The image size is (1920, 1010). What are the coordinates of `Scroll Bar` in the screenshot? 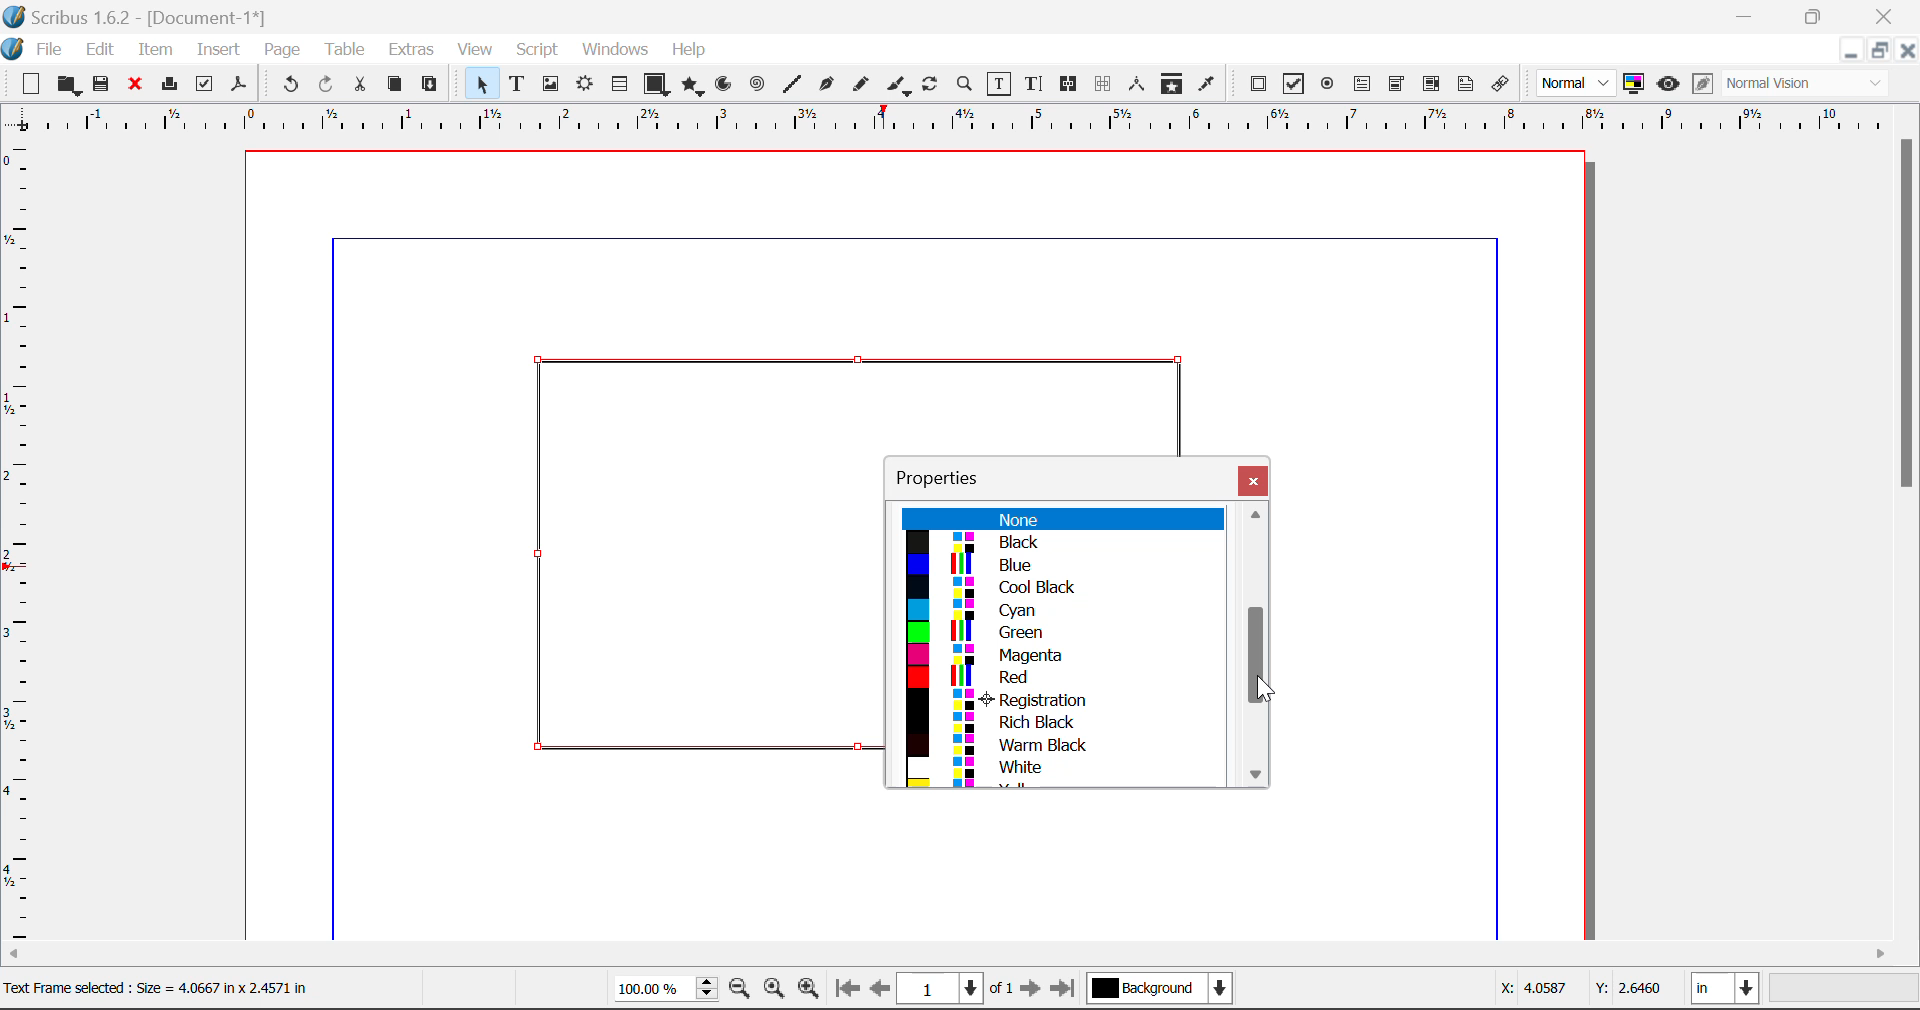 It's located at (1250, 646).